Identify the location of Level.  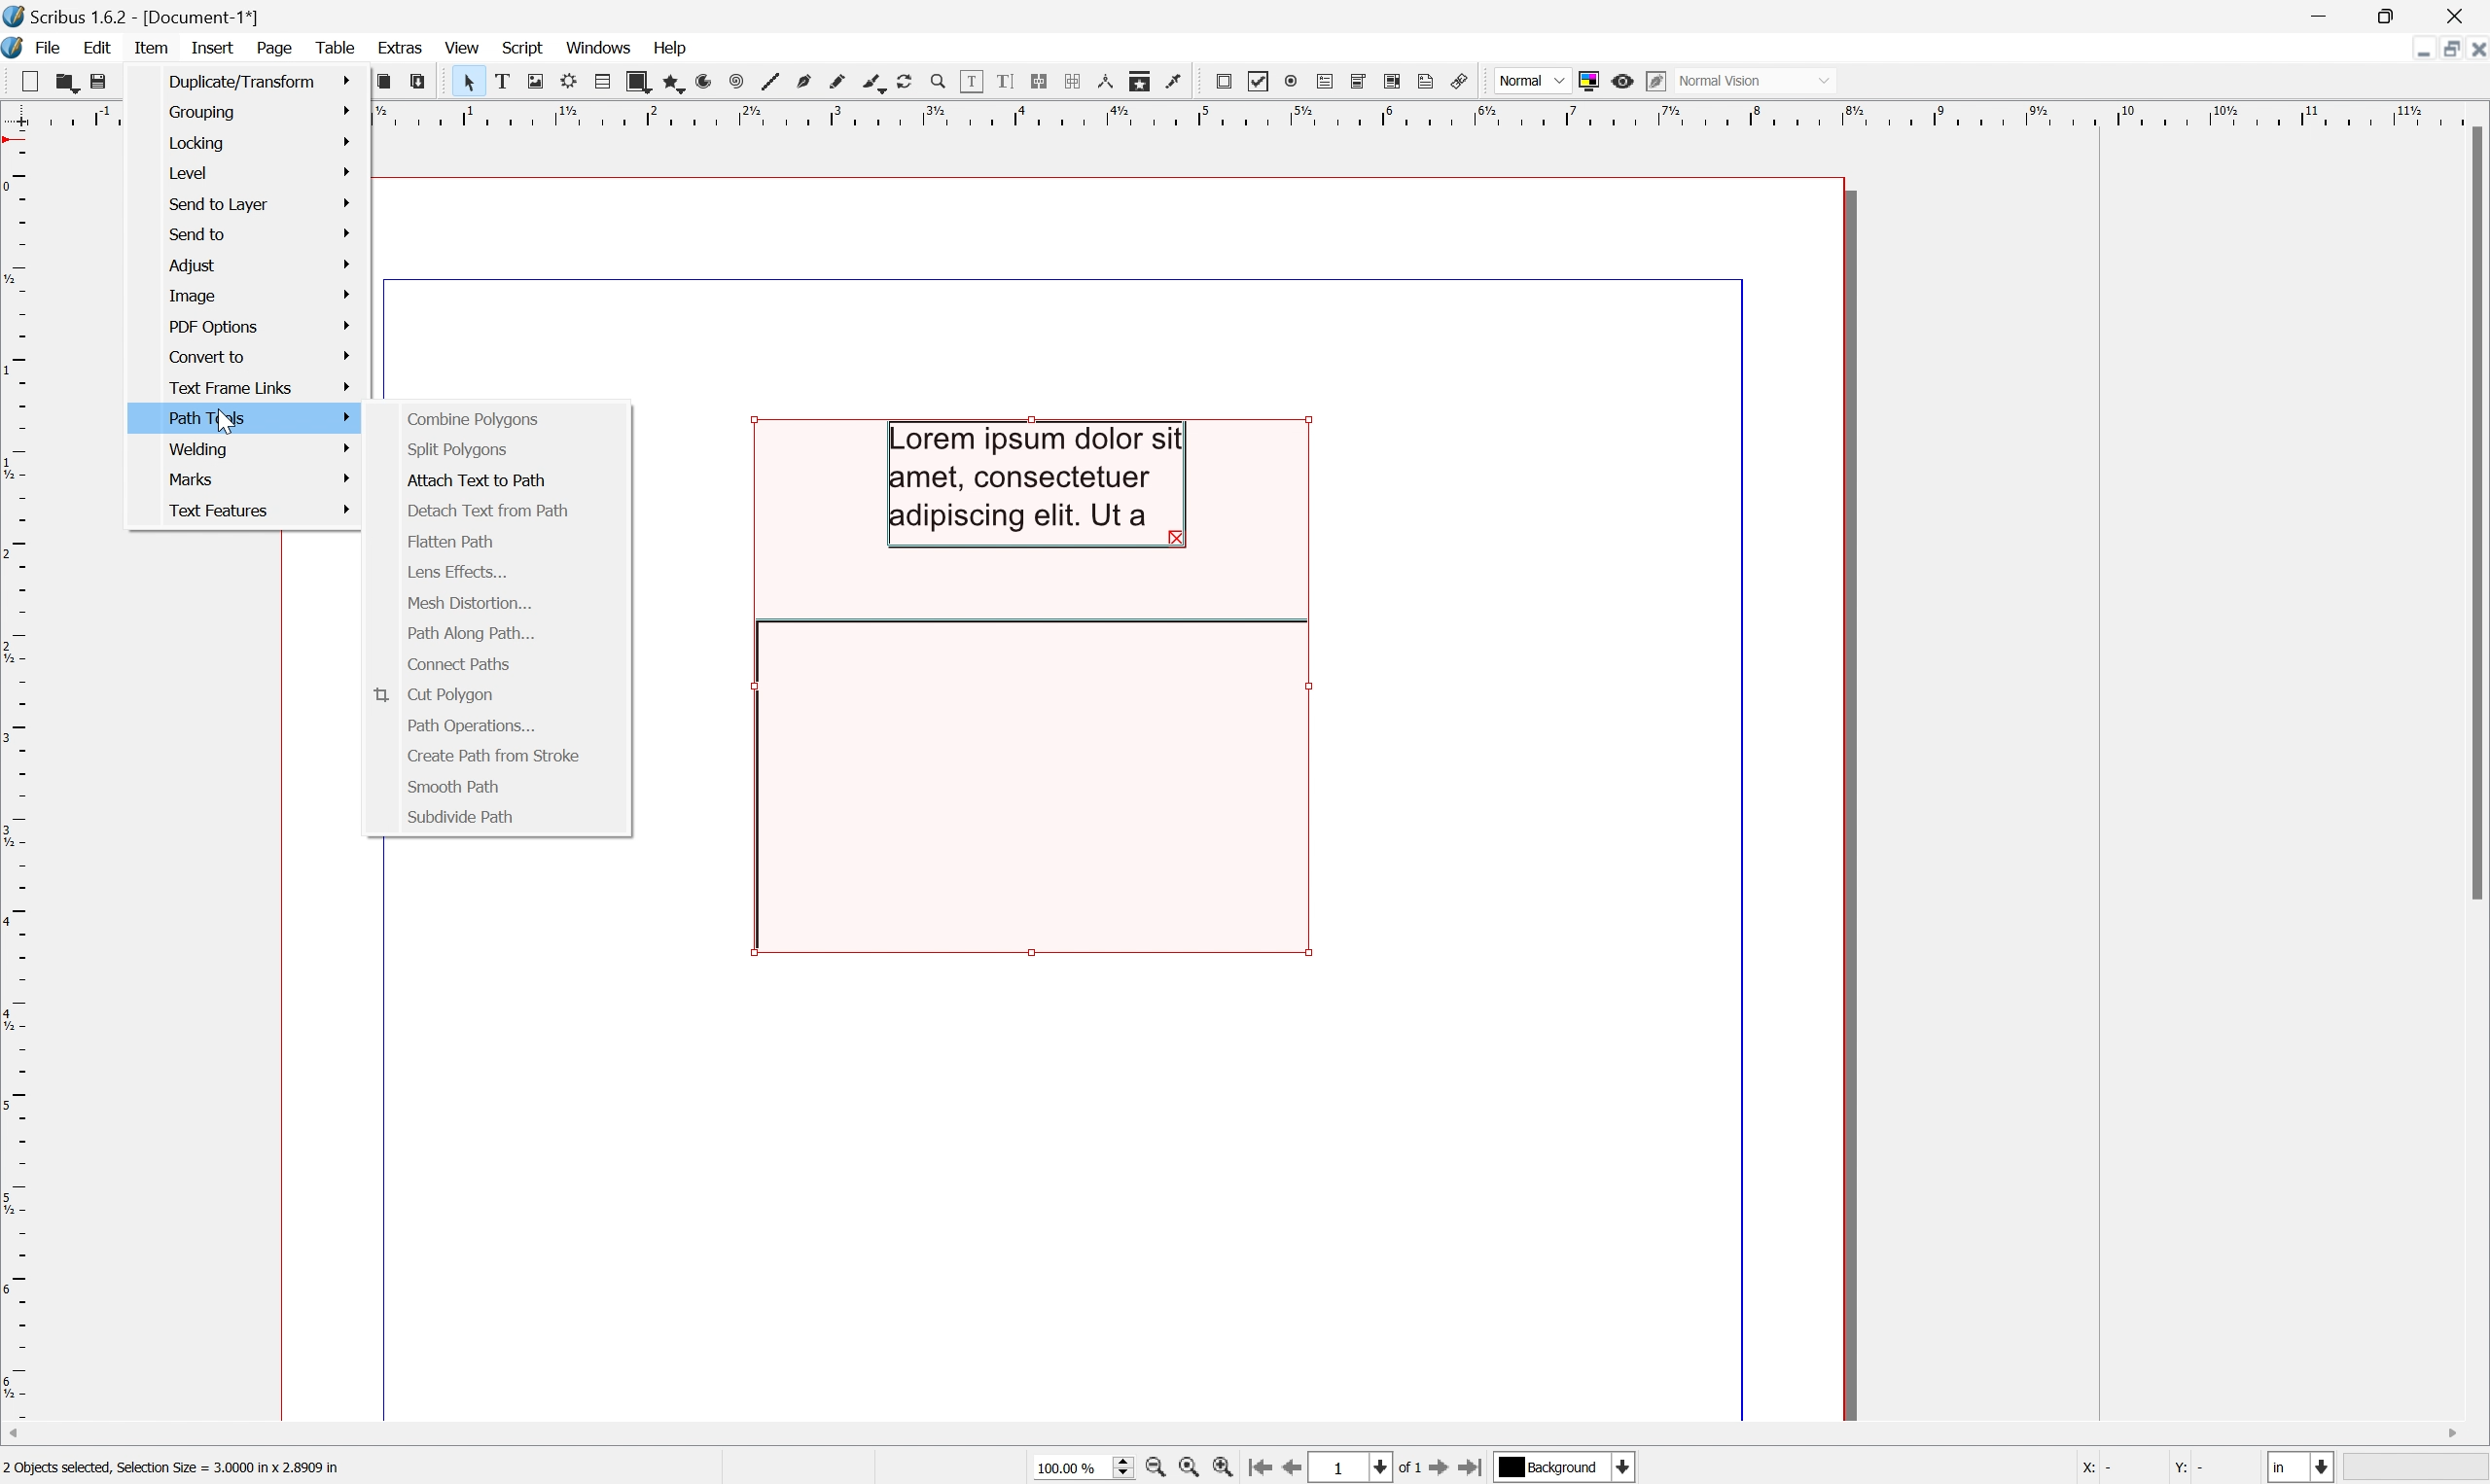
(260, 169).